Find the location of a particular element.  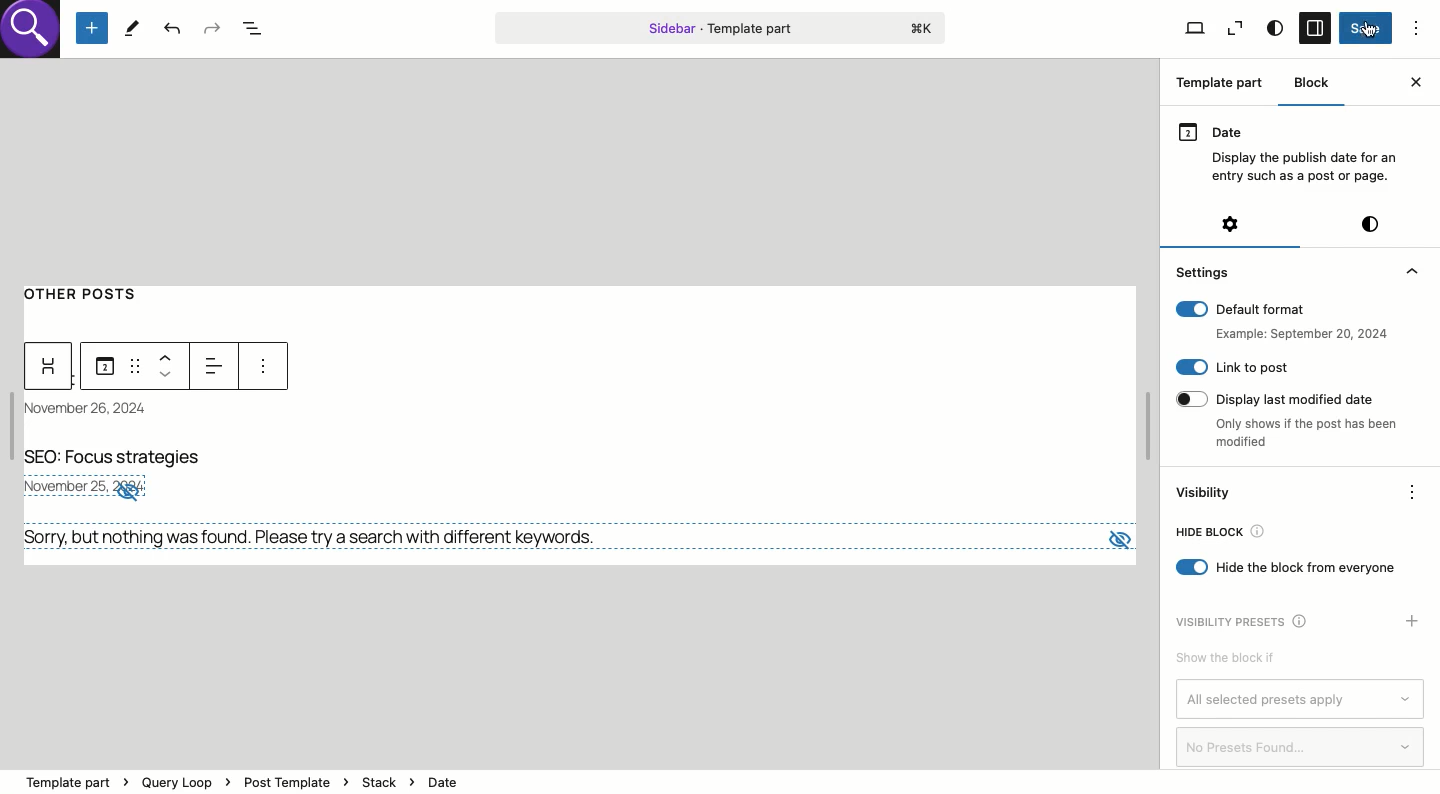

Tools is located at coordinates (132, 27).